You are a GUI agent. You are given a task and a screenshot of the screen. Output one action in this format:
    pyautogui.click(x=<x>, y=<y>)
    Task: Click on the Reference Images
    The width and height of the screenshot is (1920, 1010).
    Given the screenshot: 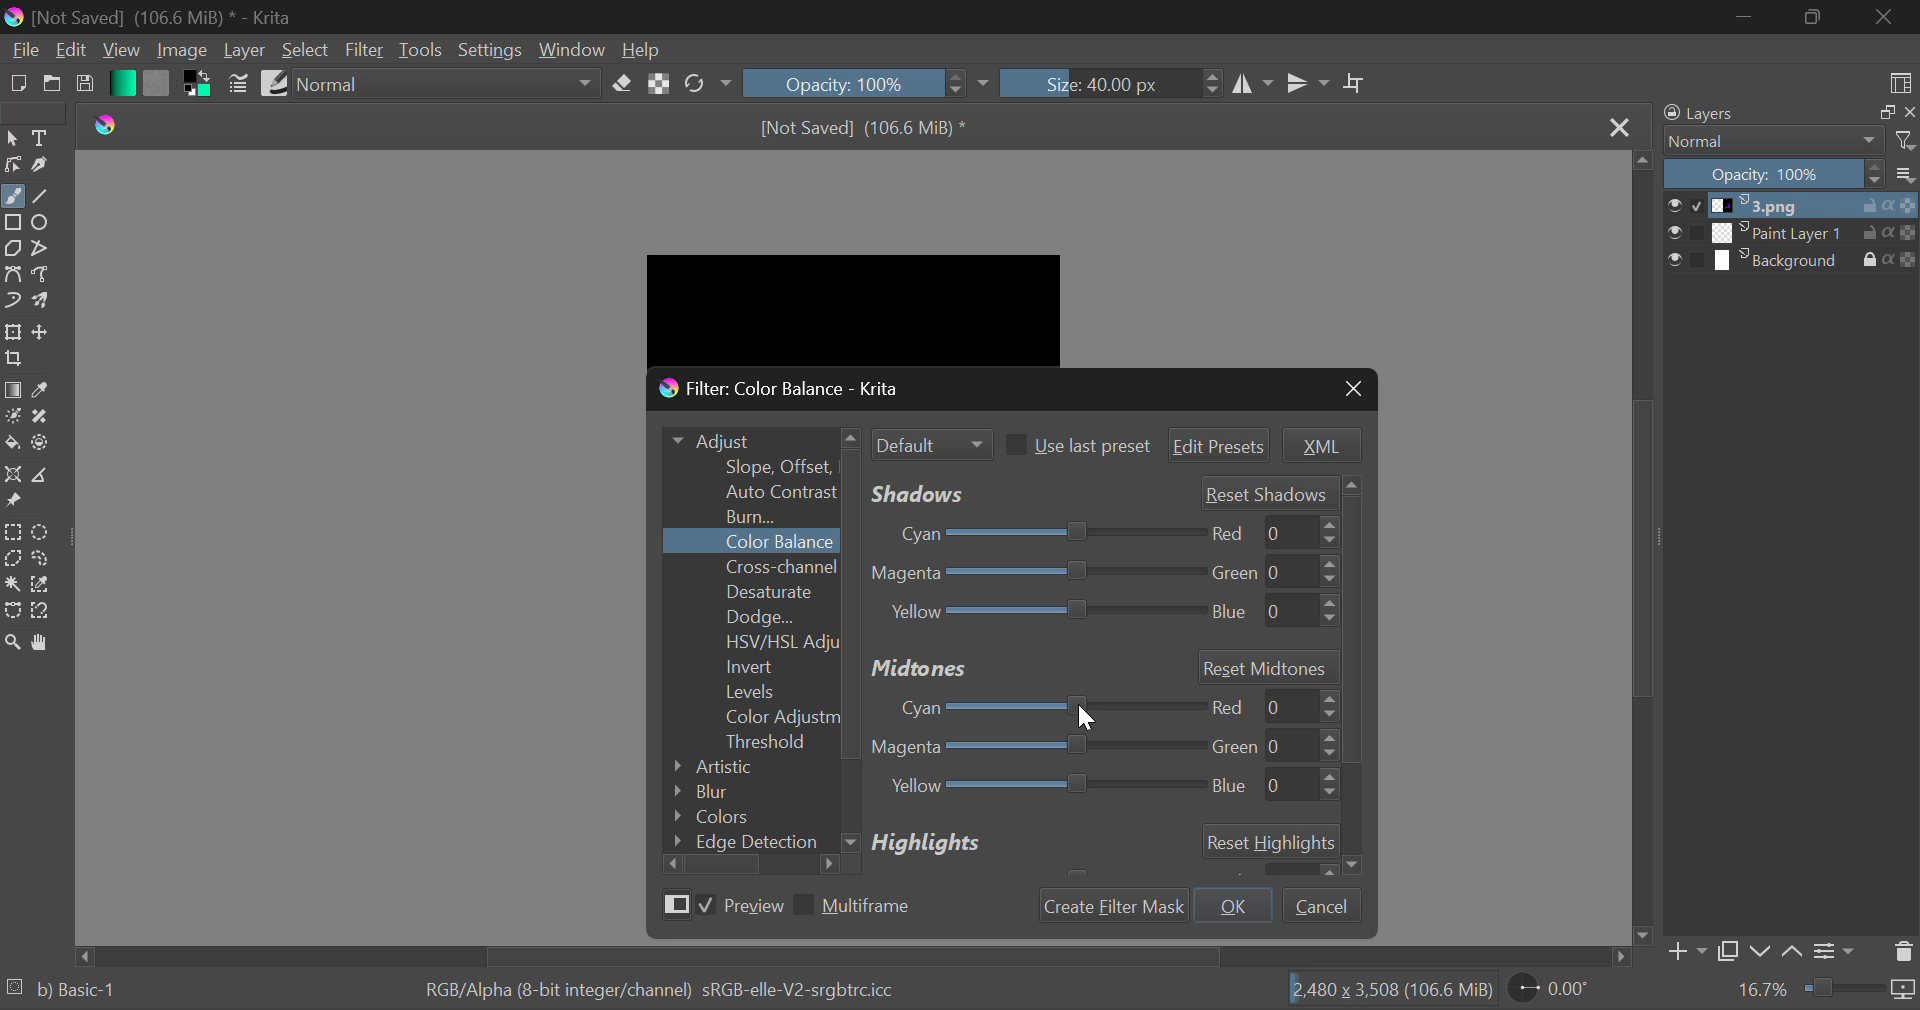 What is the action you would take?
    pyautogui.click(x=16, y=504)
    